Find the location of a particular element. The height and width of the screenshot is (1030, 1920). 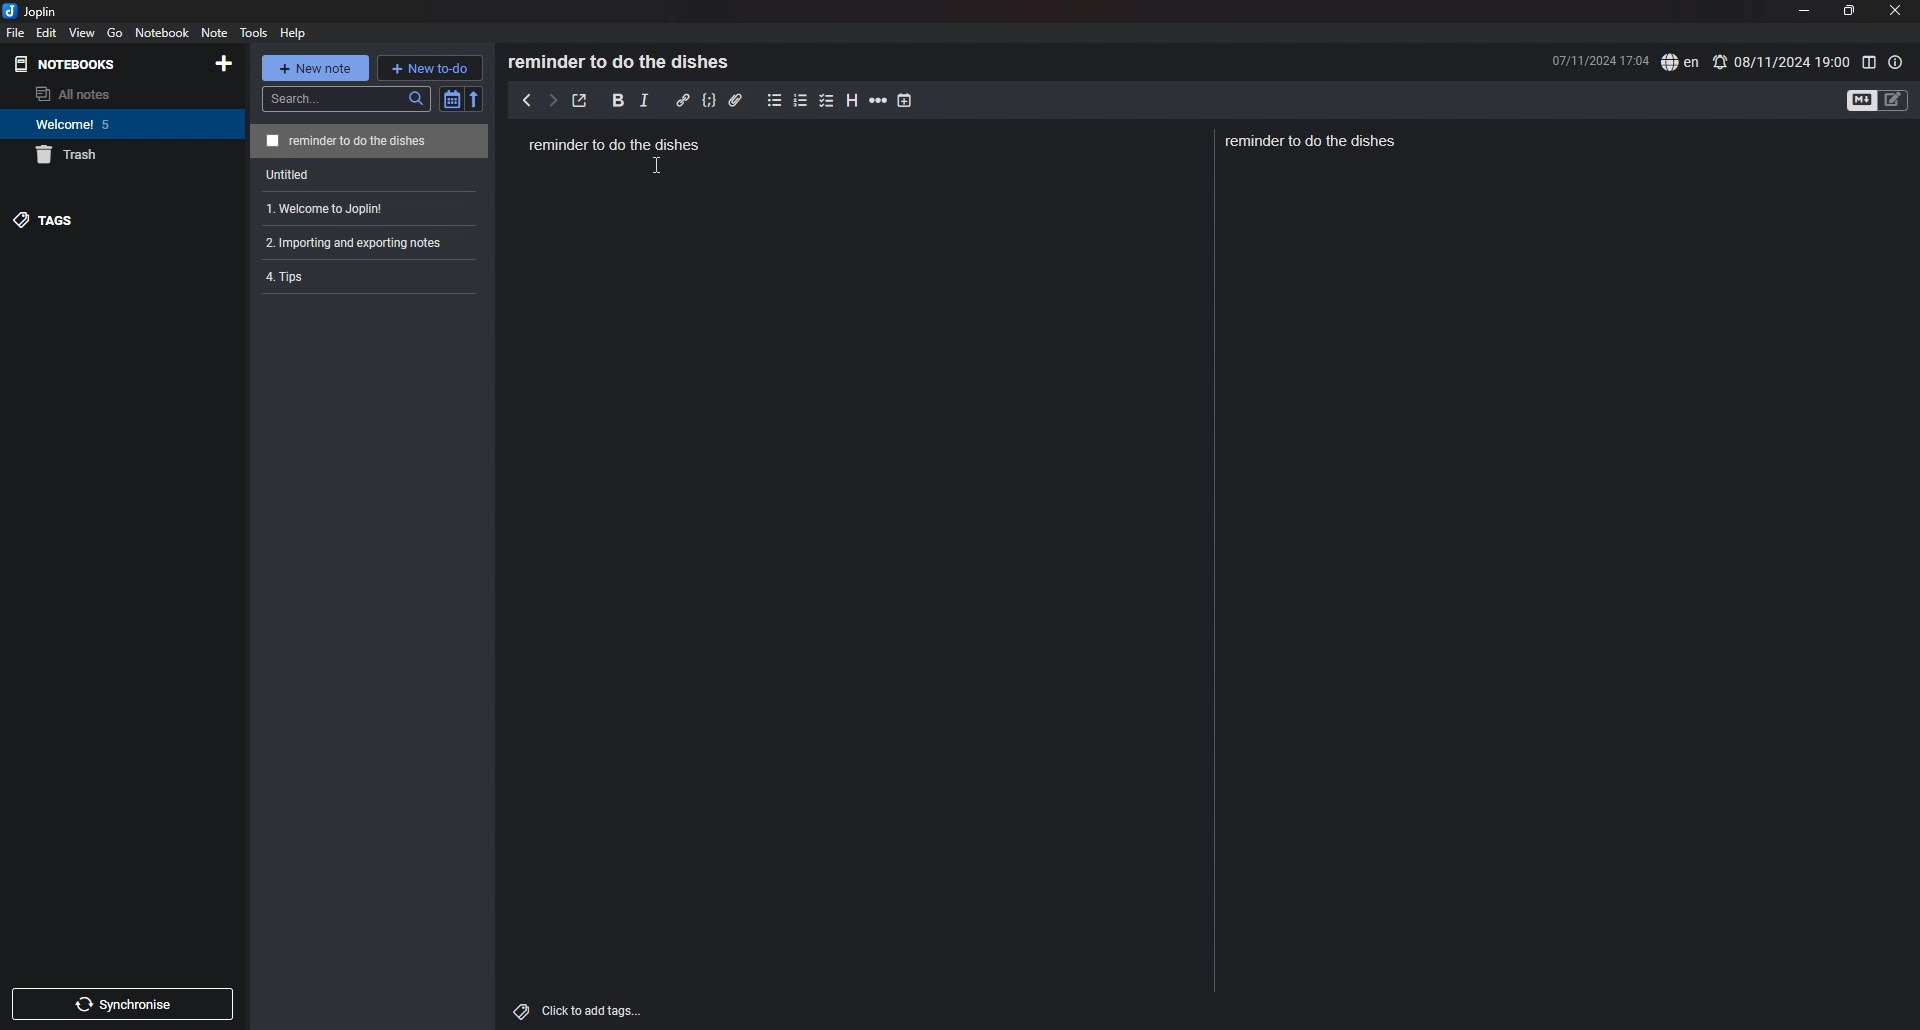

bullet list is located at coordinates (775, 101).